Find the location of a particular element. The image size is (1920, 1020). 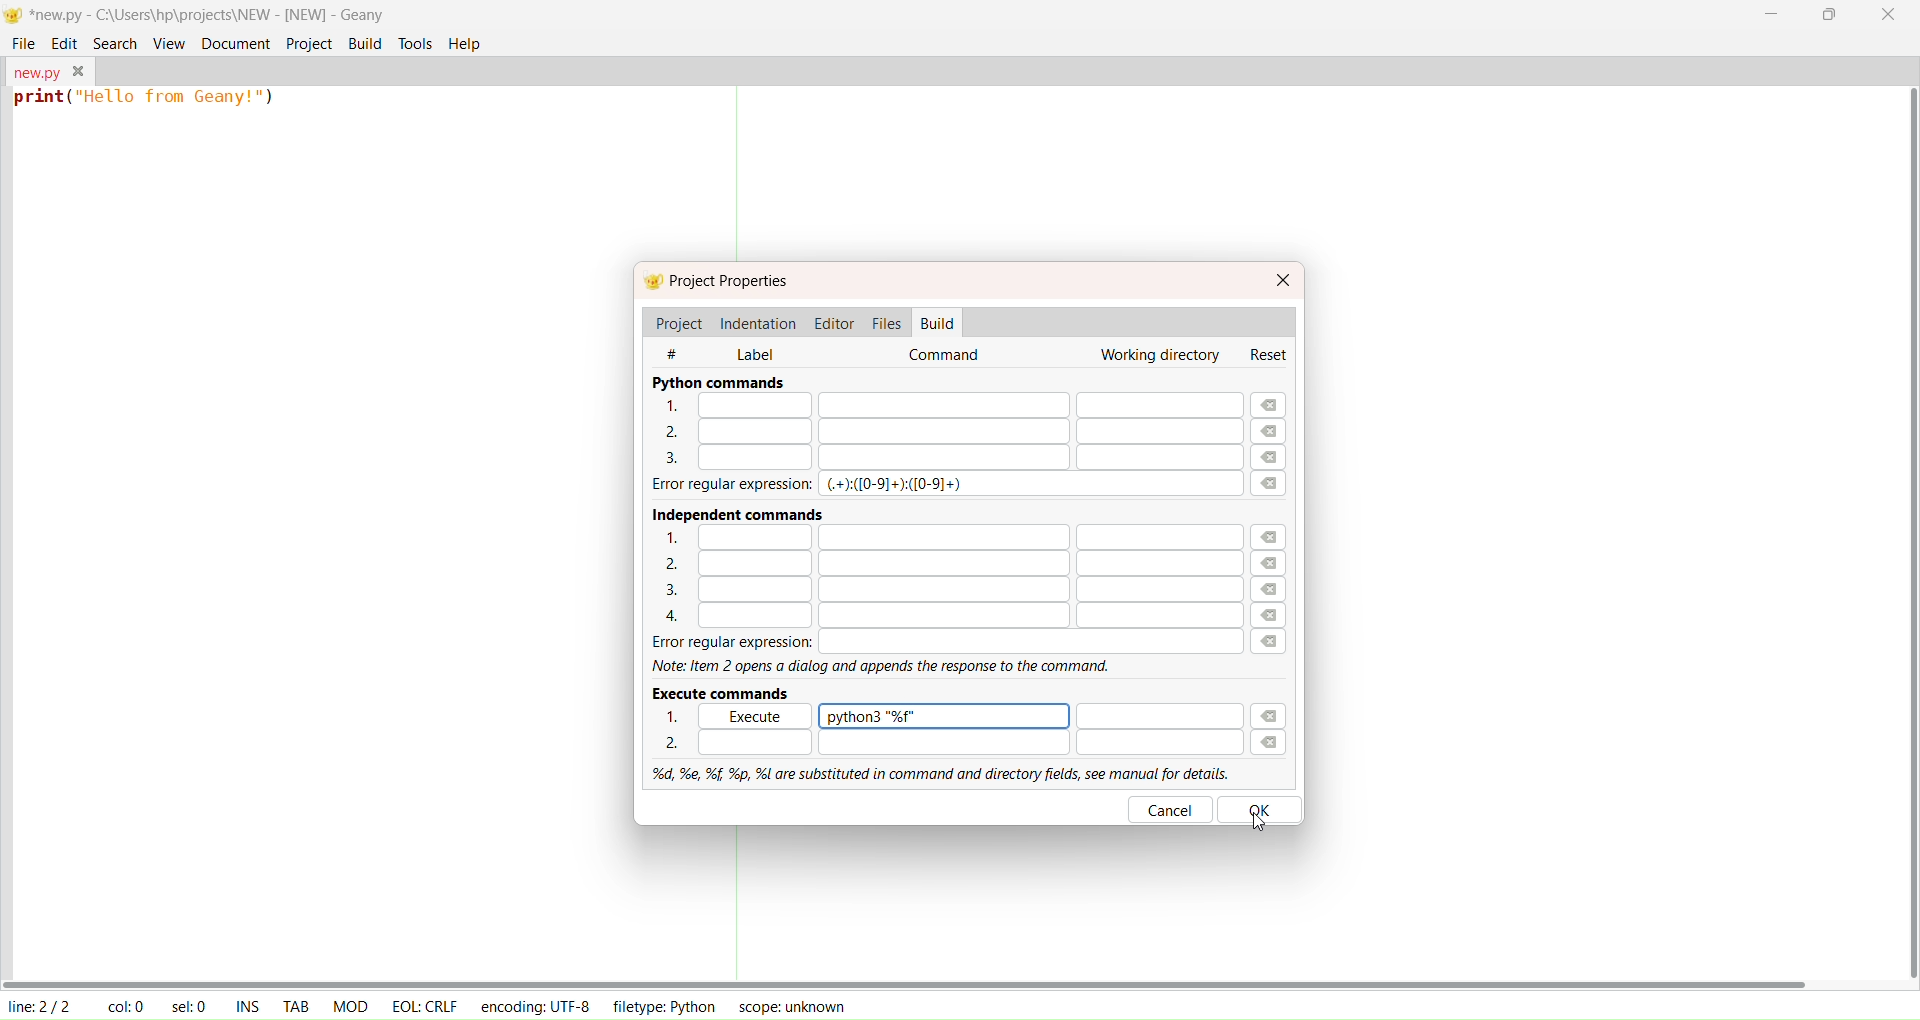

view is located at coordinates (169, 41).